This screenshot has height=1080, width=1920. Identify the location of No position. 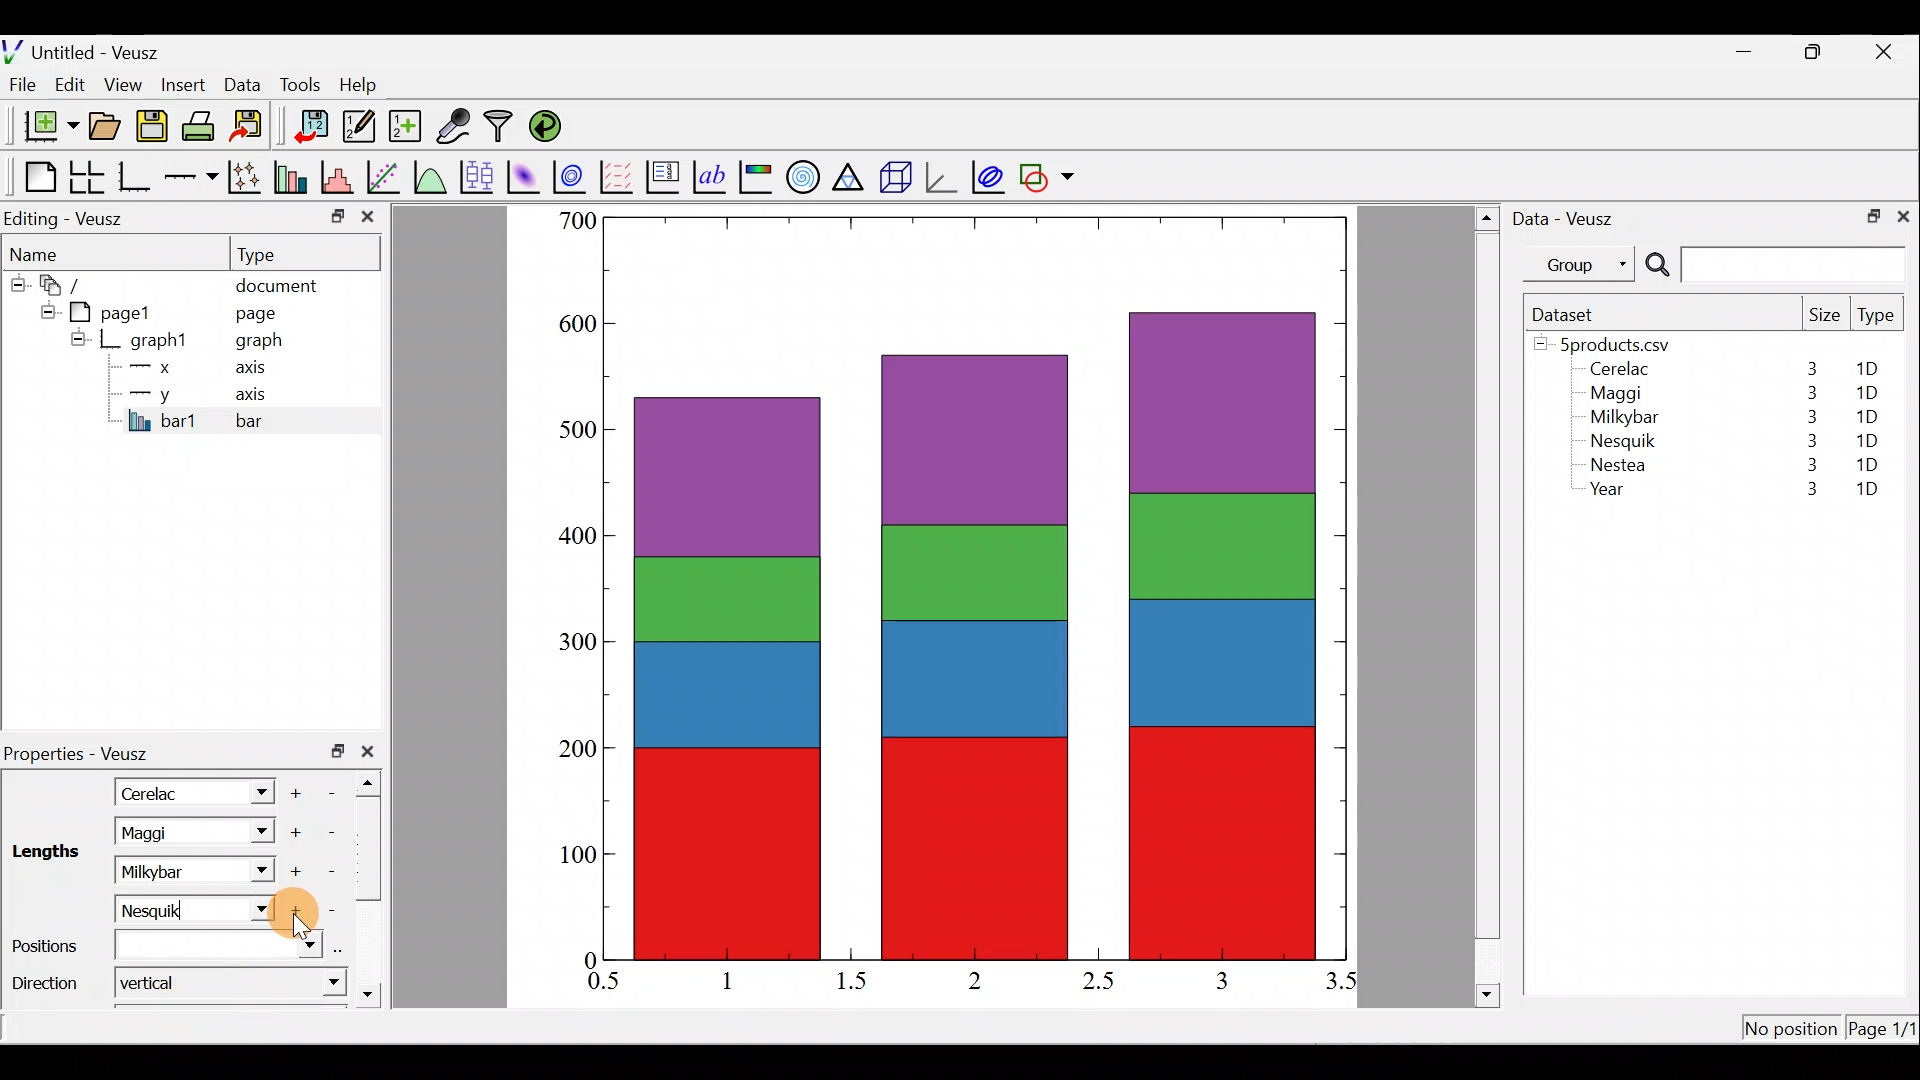
(1792, 1030).